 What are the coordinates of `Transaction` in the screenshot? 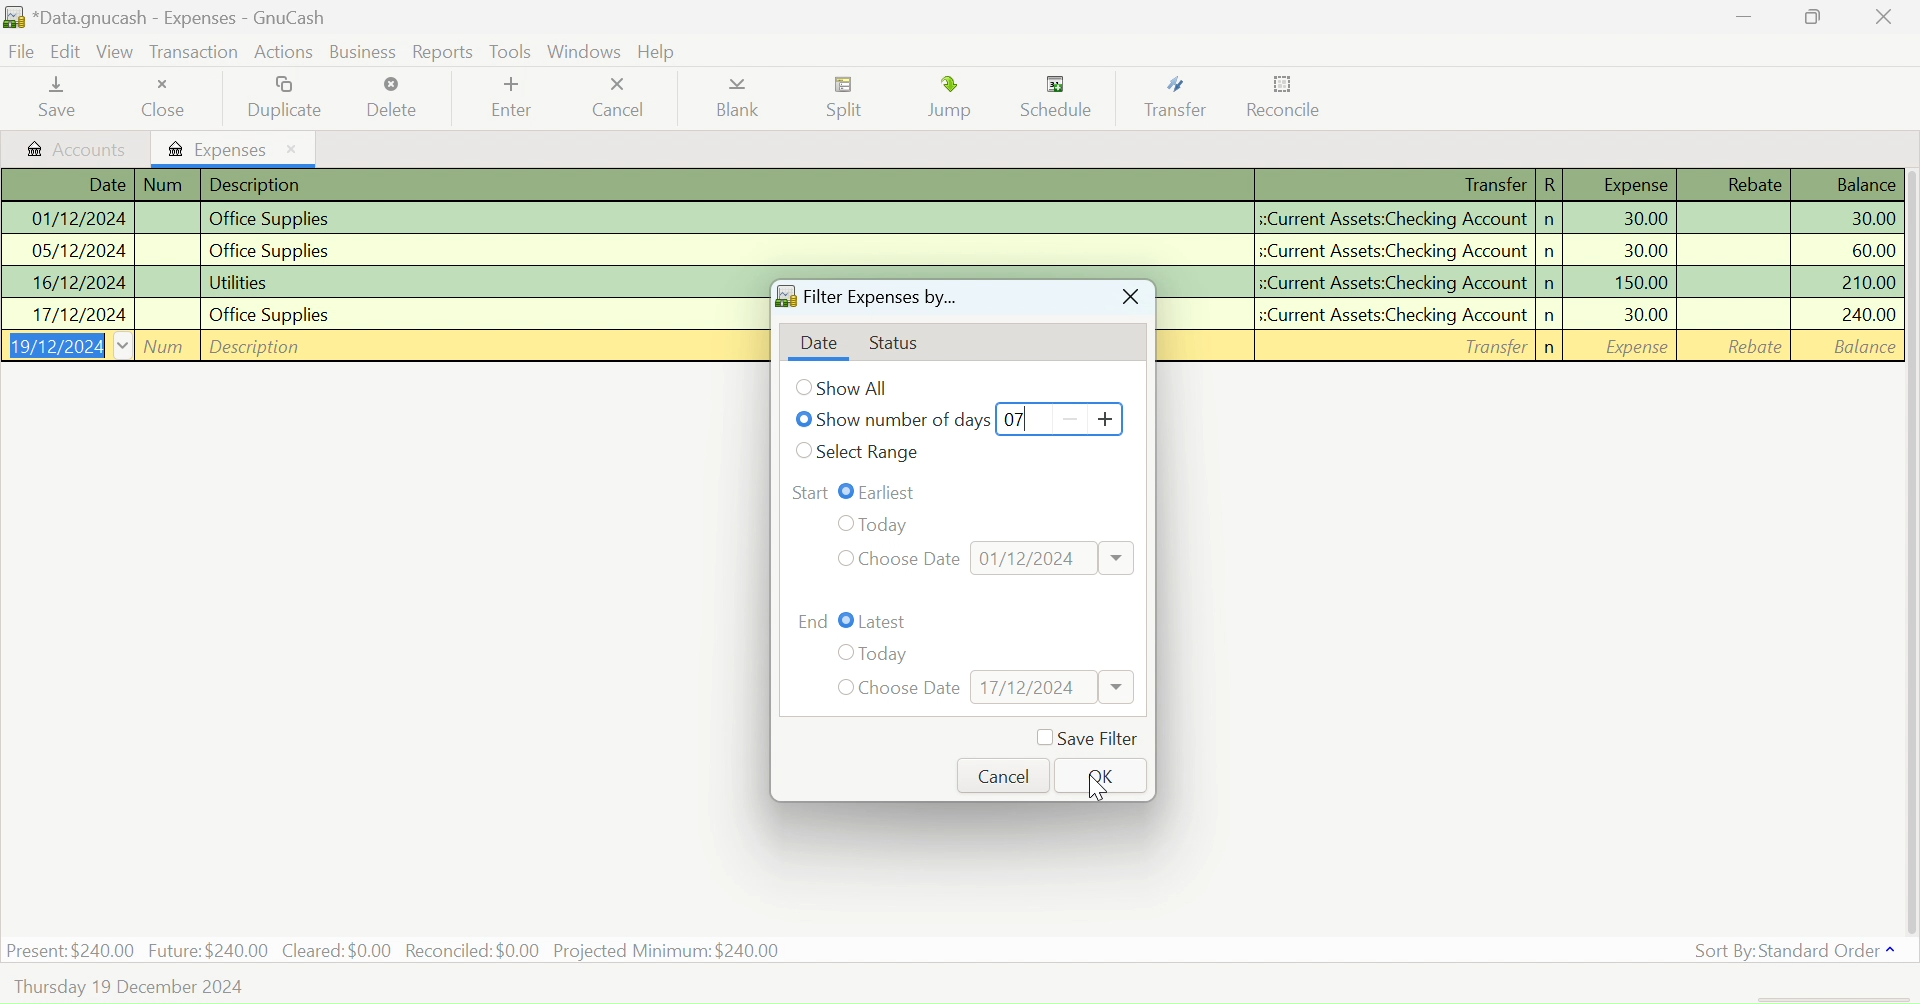 It's located at (193, 53).